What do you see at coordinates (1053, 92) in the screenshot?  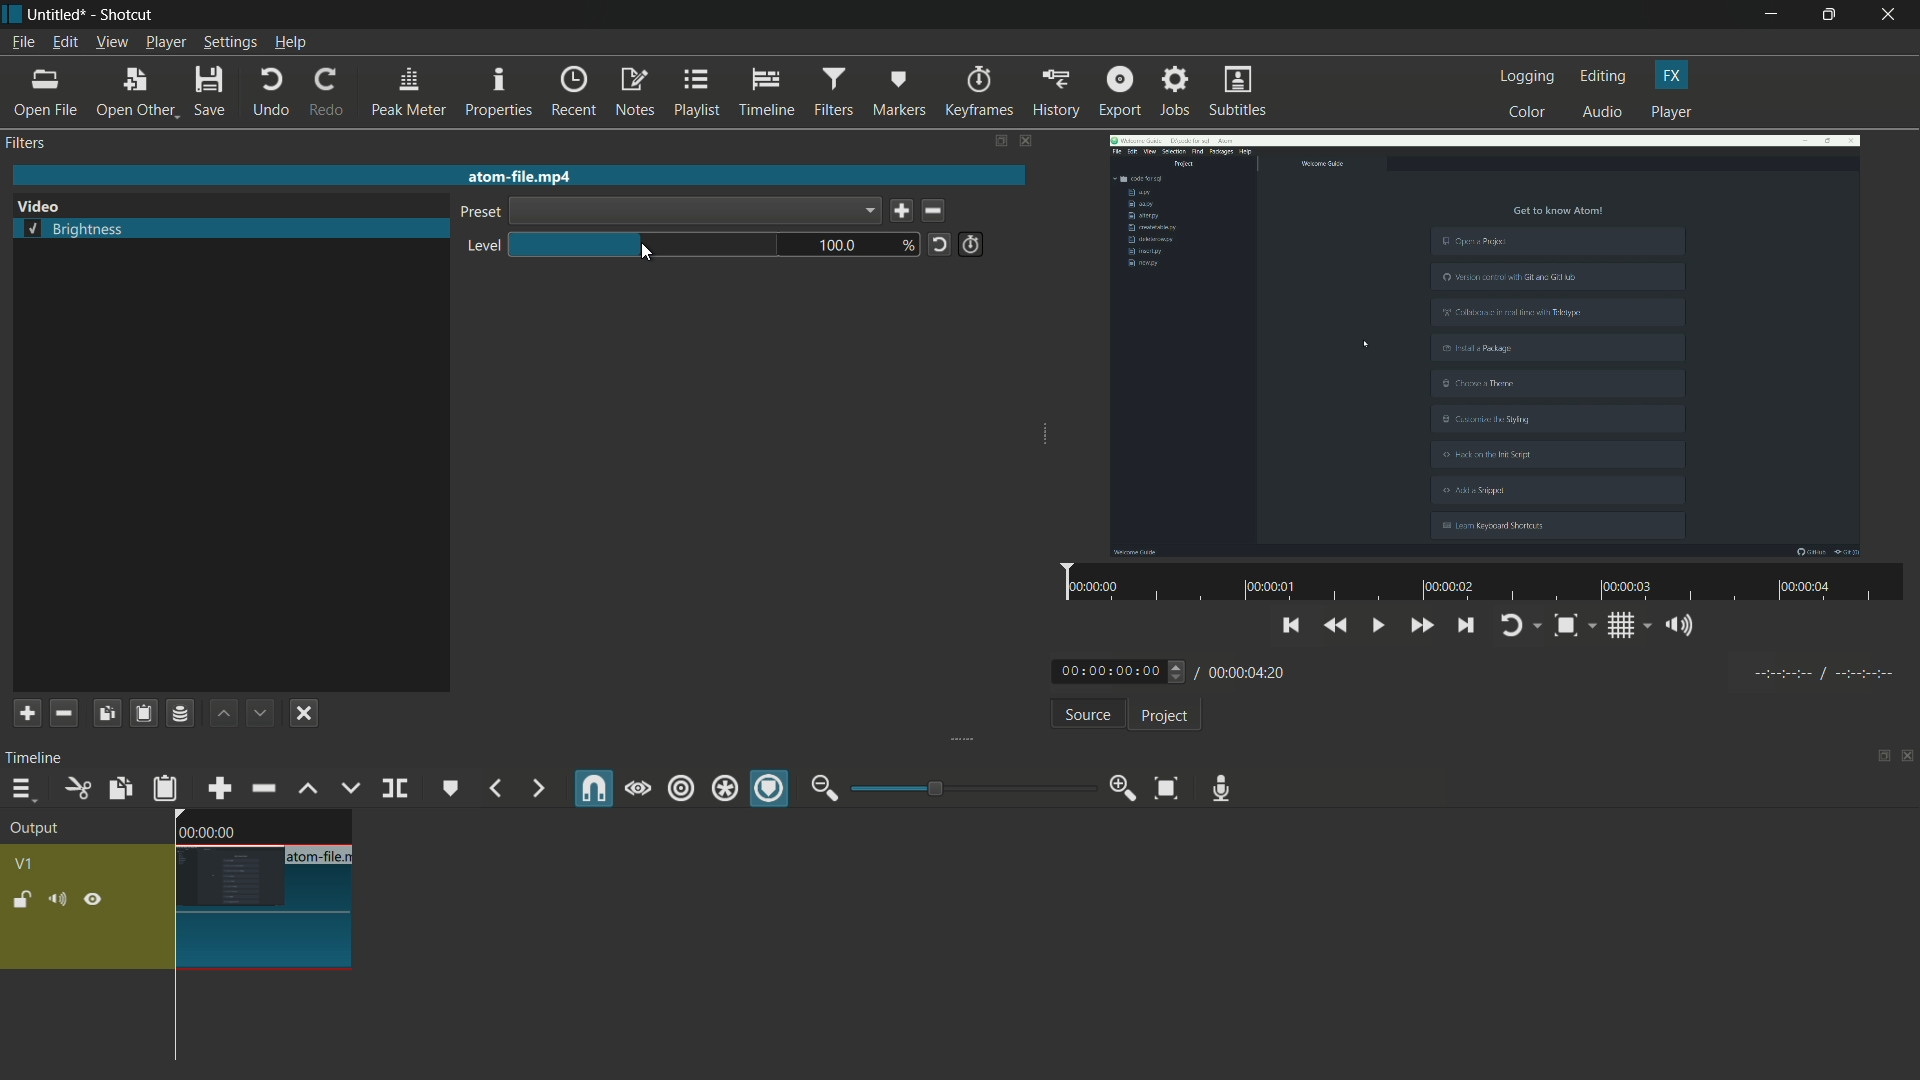 I see `history` at bounding box center [1053, 92].